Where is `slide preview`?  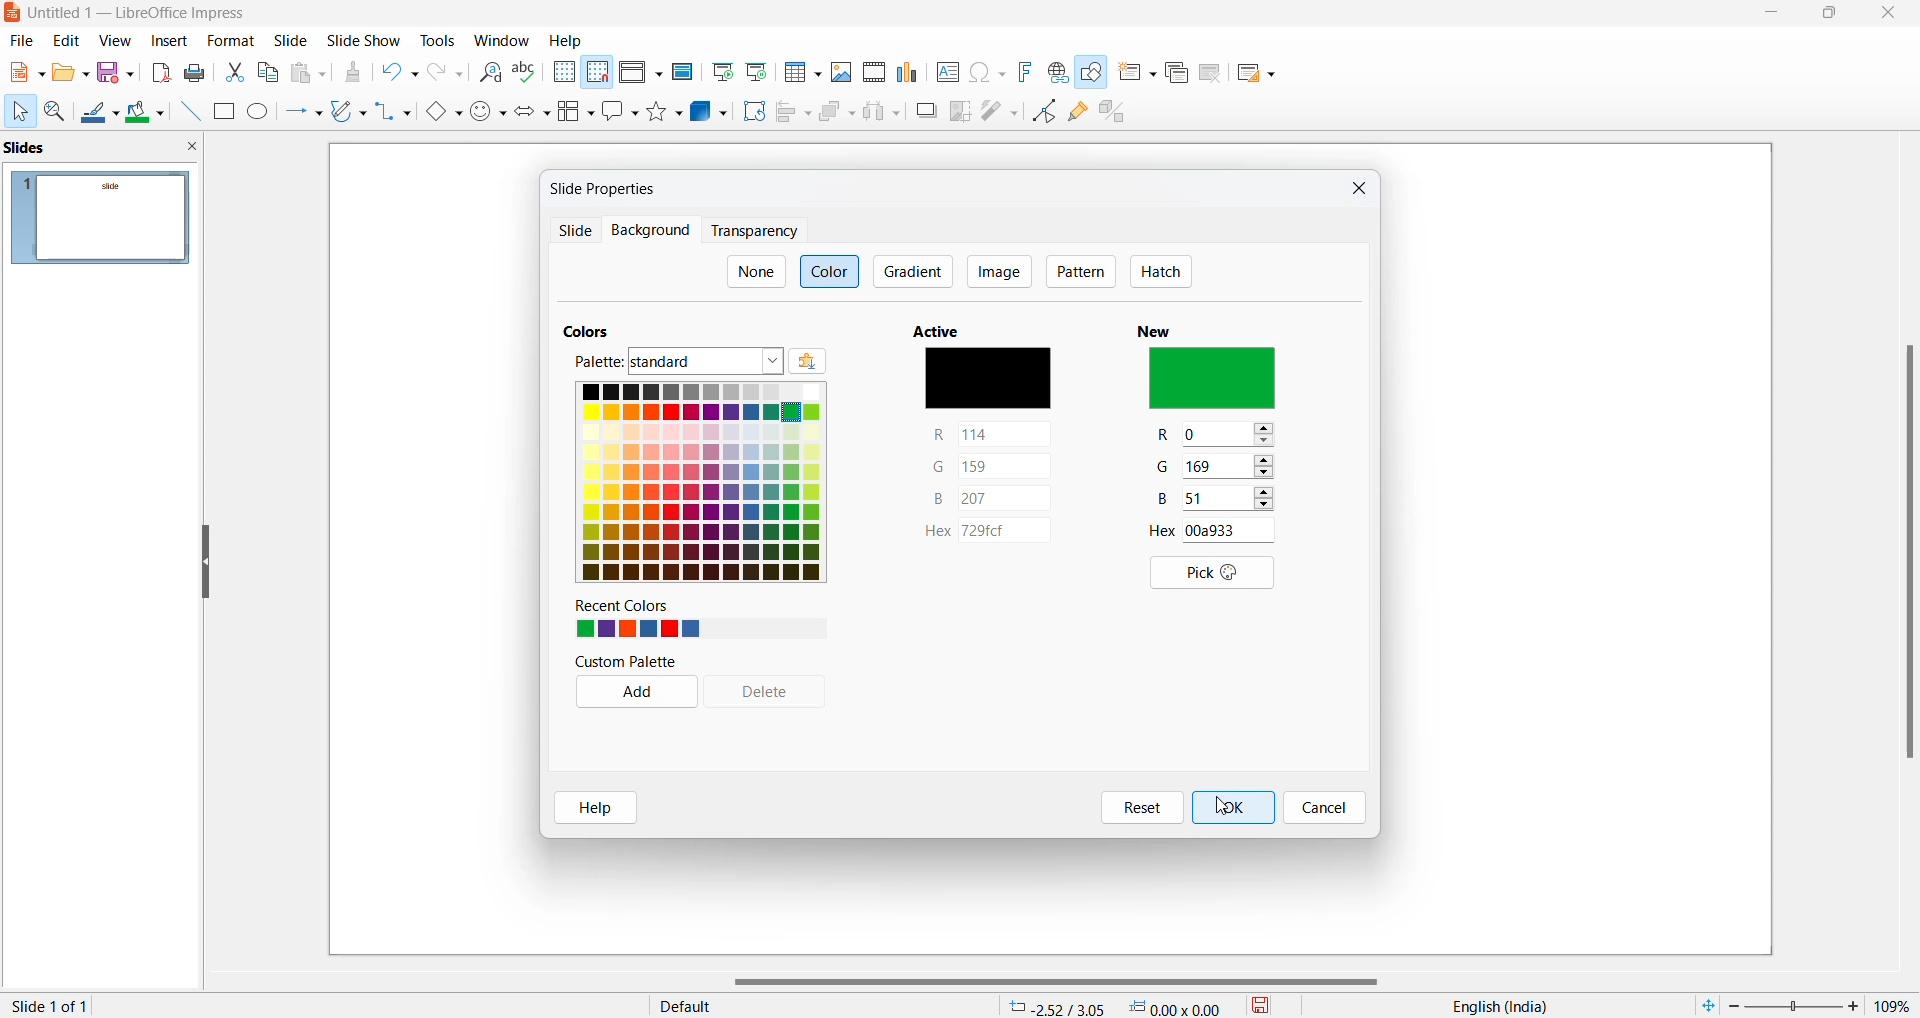
slide preview is located at coordinates (103, 218).